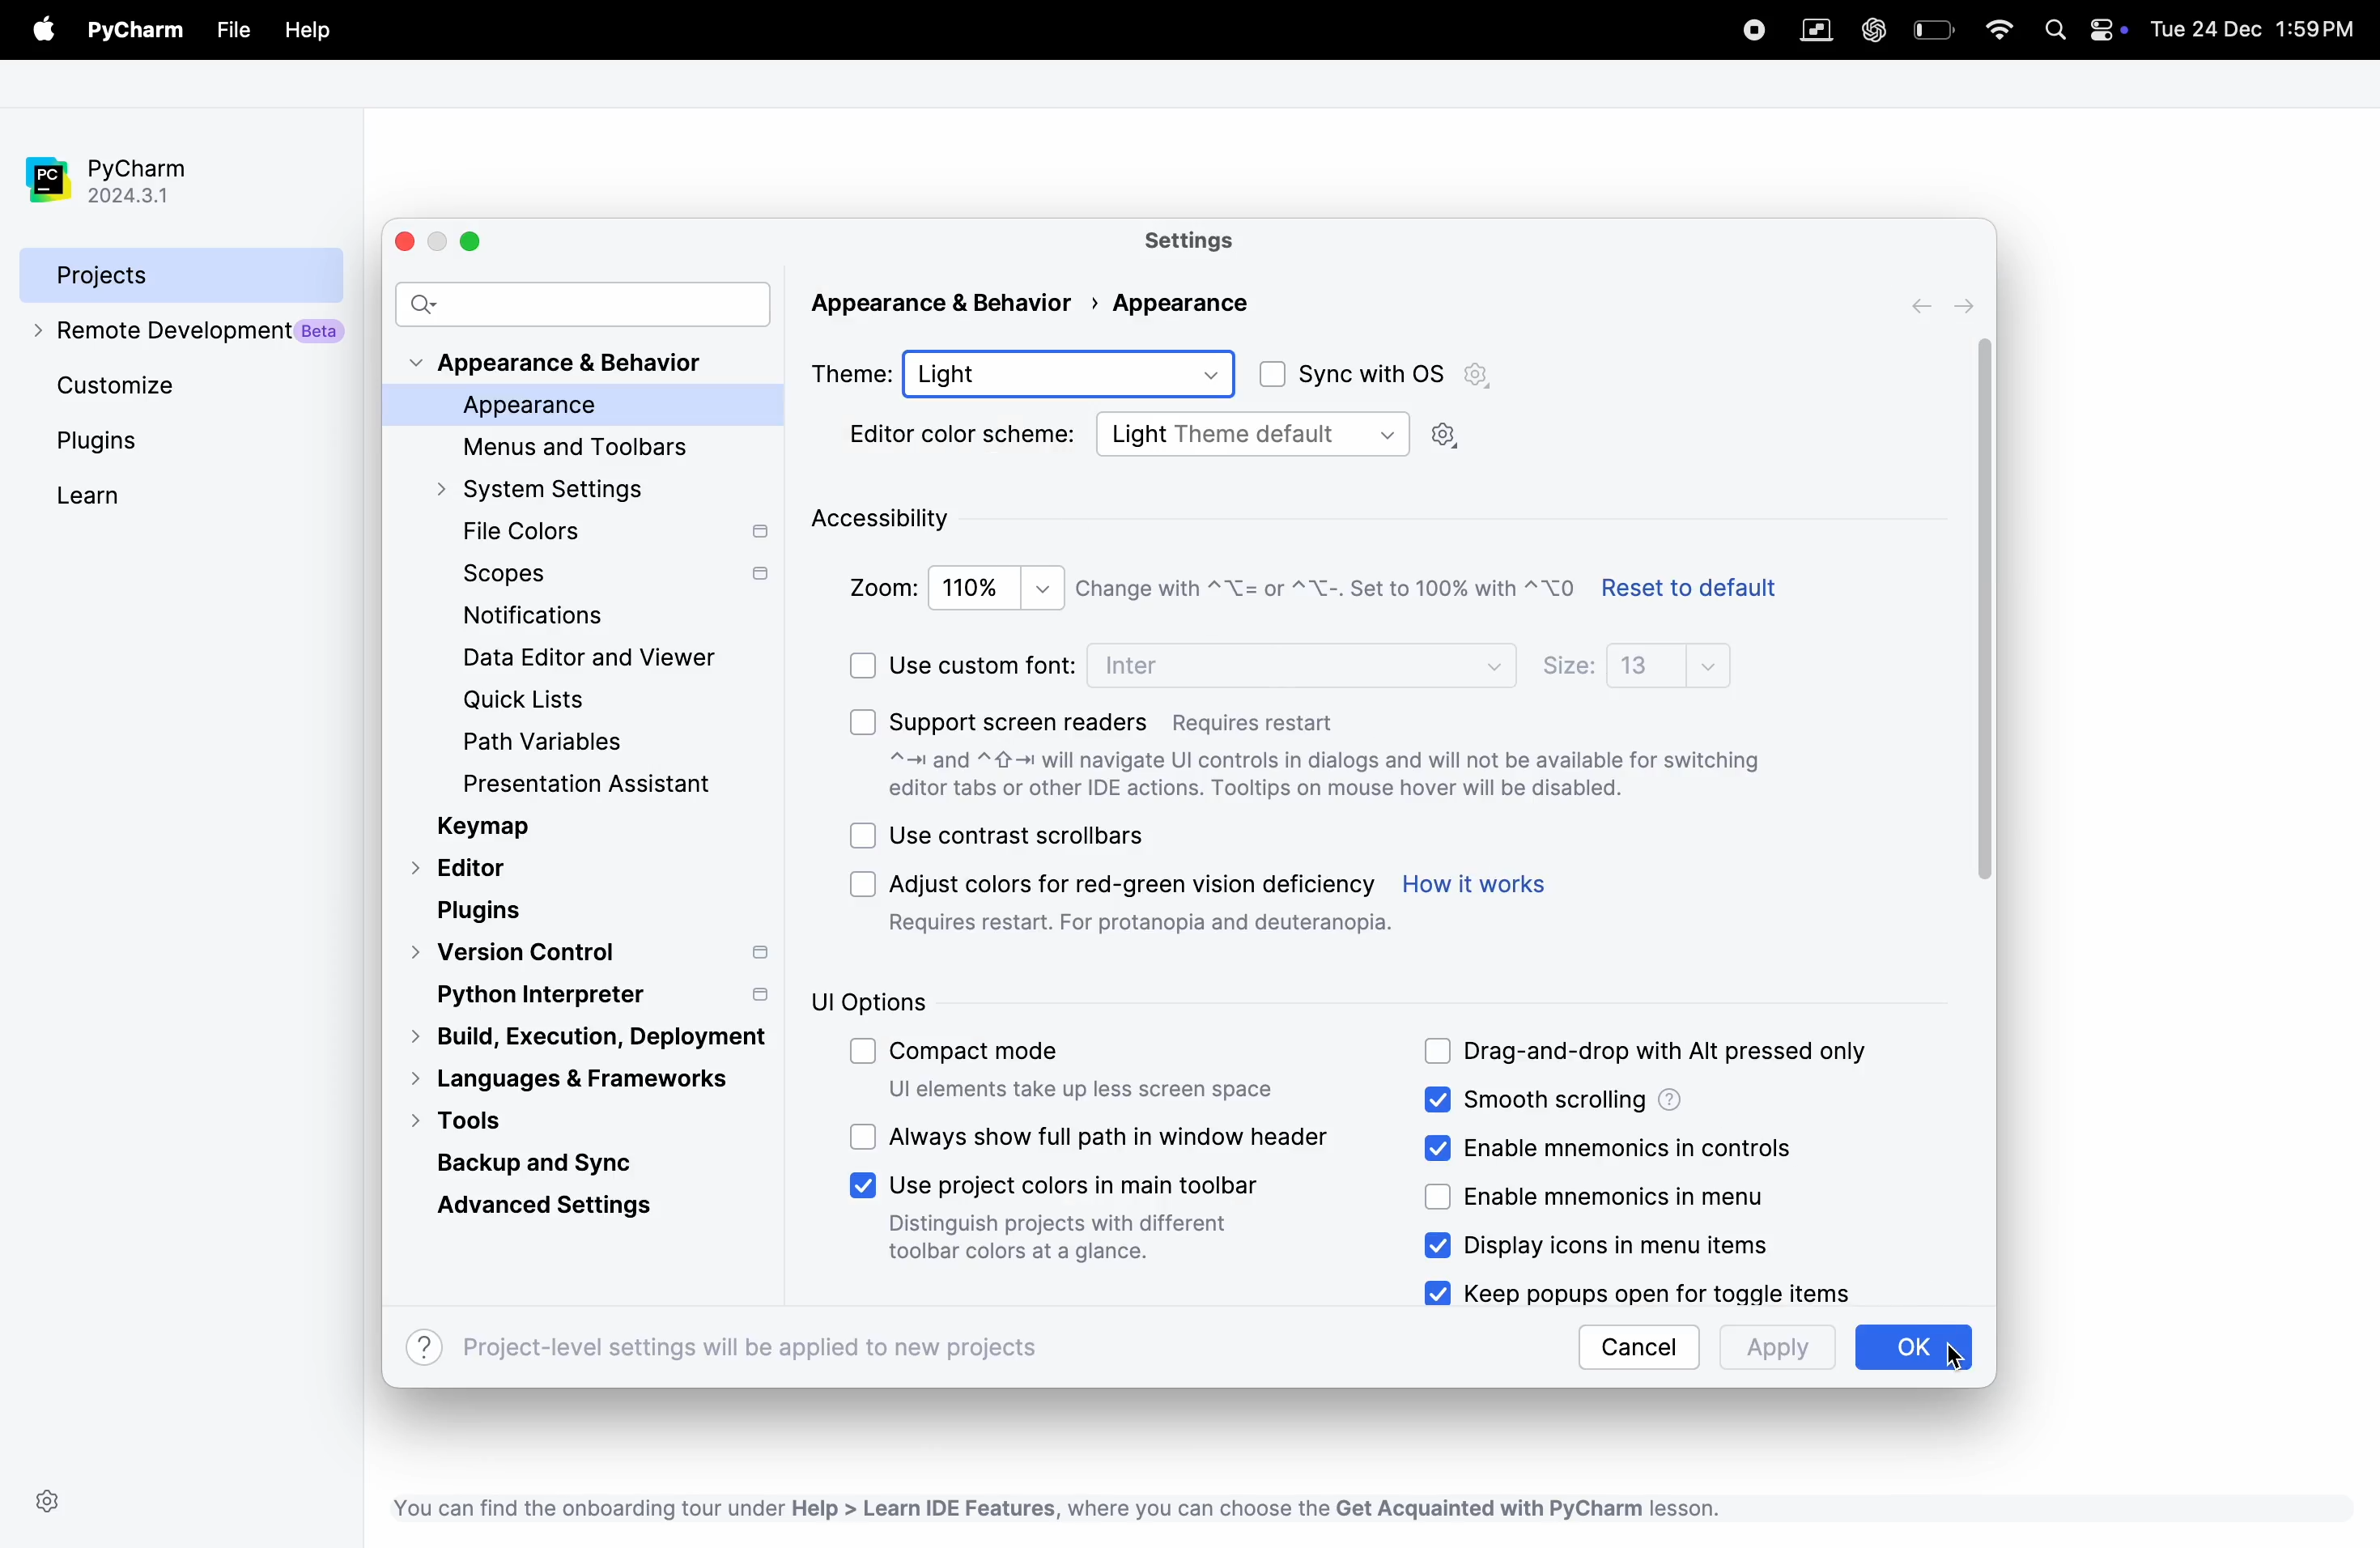  I want to click on close, so click(411, 241).